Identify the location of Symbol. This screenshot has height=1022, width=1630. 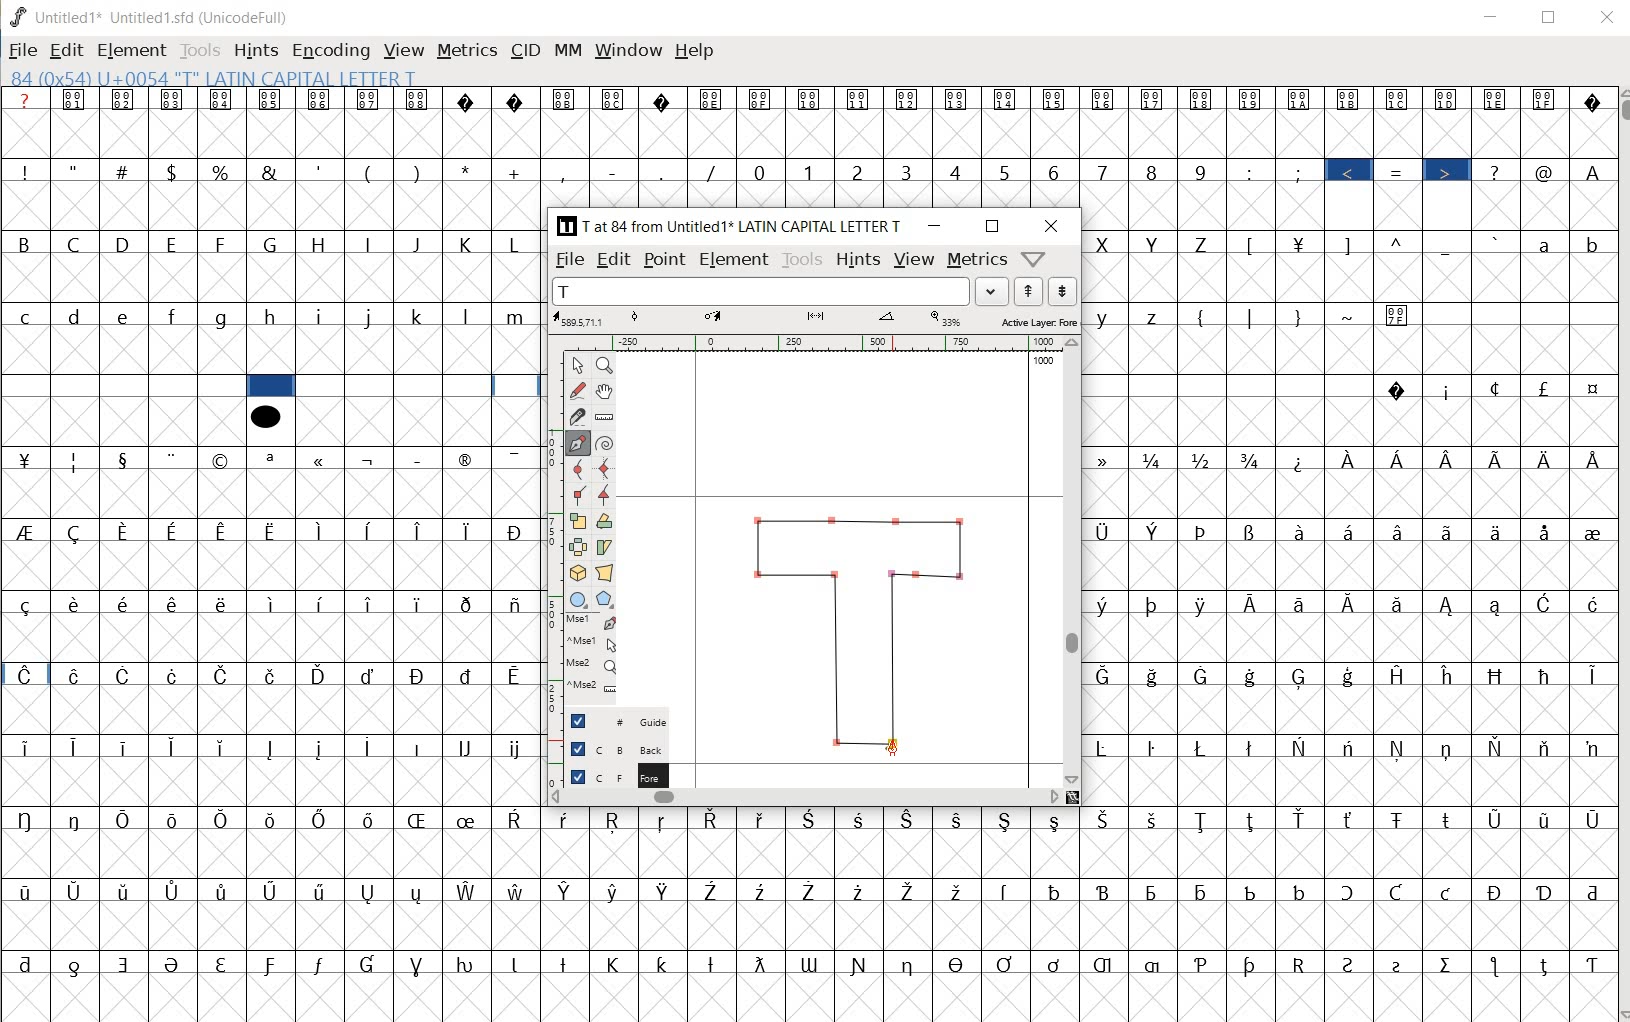
(272, 531).